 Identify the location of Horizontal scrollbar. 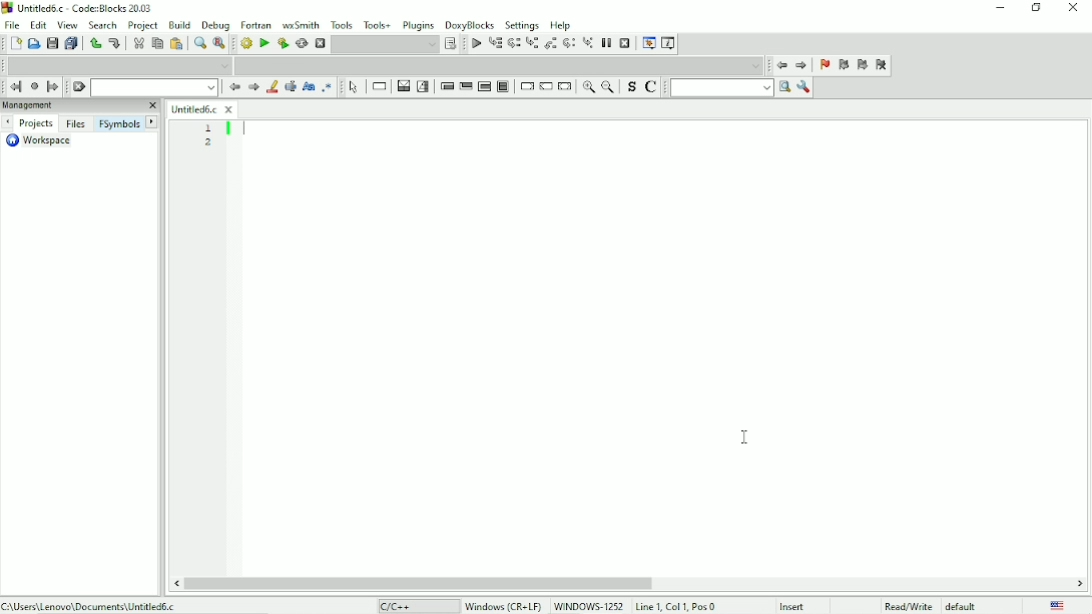
(417, 582).